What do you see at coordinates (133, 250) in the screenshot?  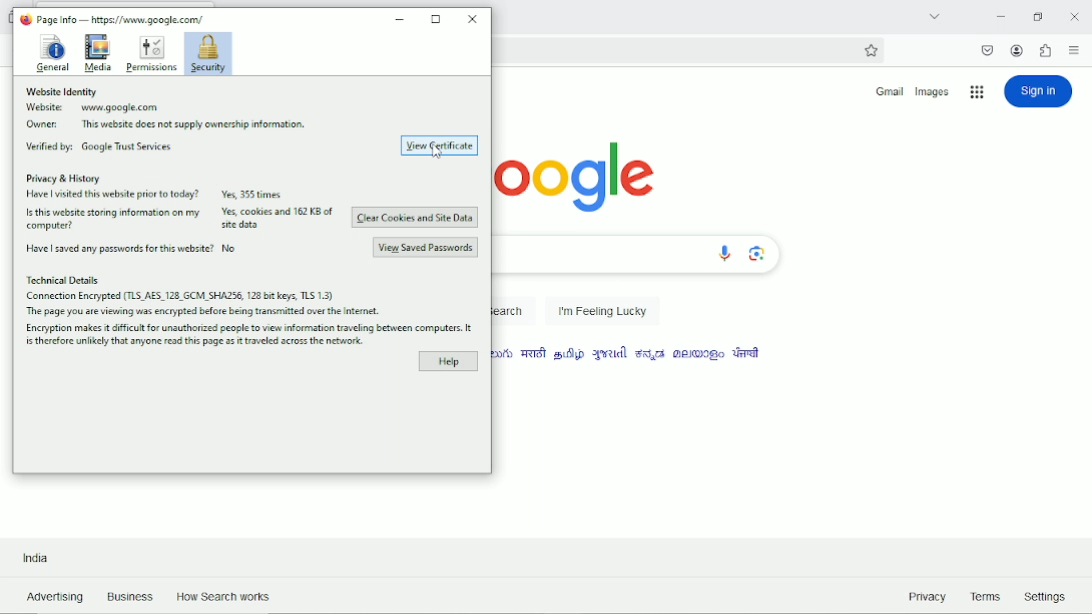 I see `Have i saved my passwords to this website? No` at bounding box center [133, 250].